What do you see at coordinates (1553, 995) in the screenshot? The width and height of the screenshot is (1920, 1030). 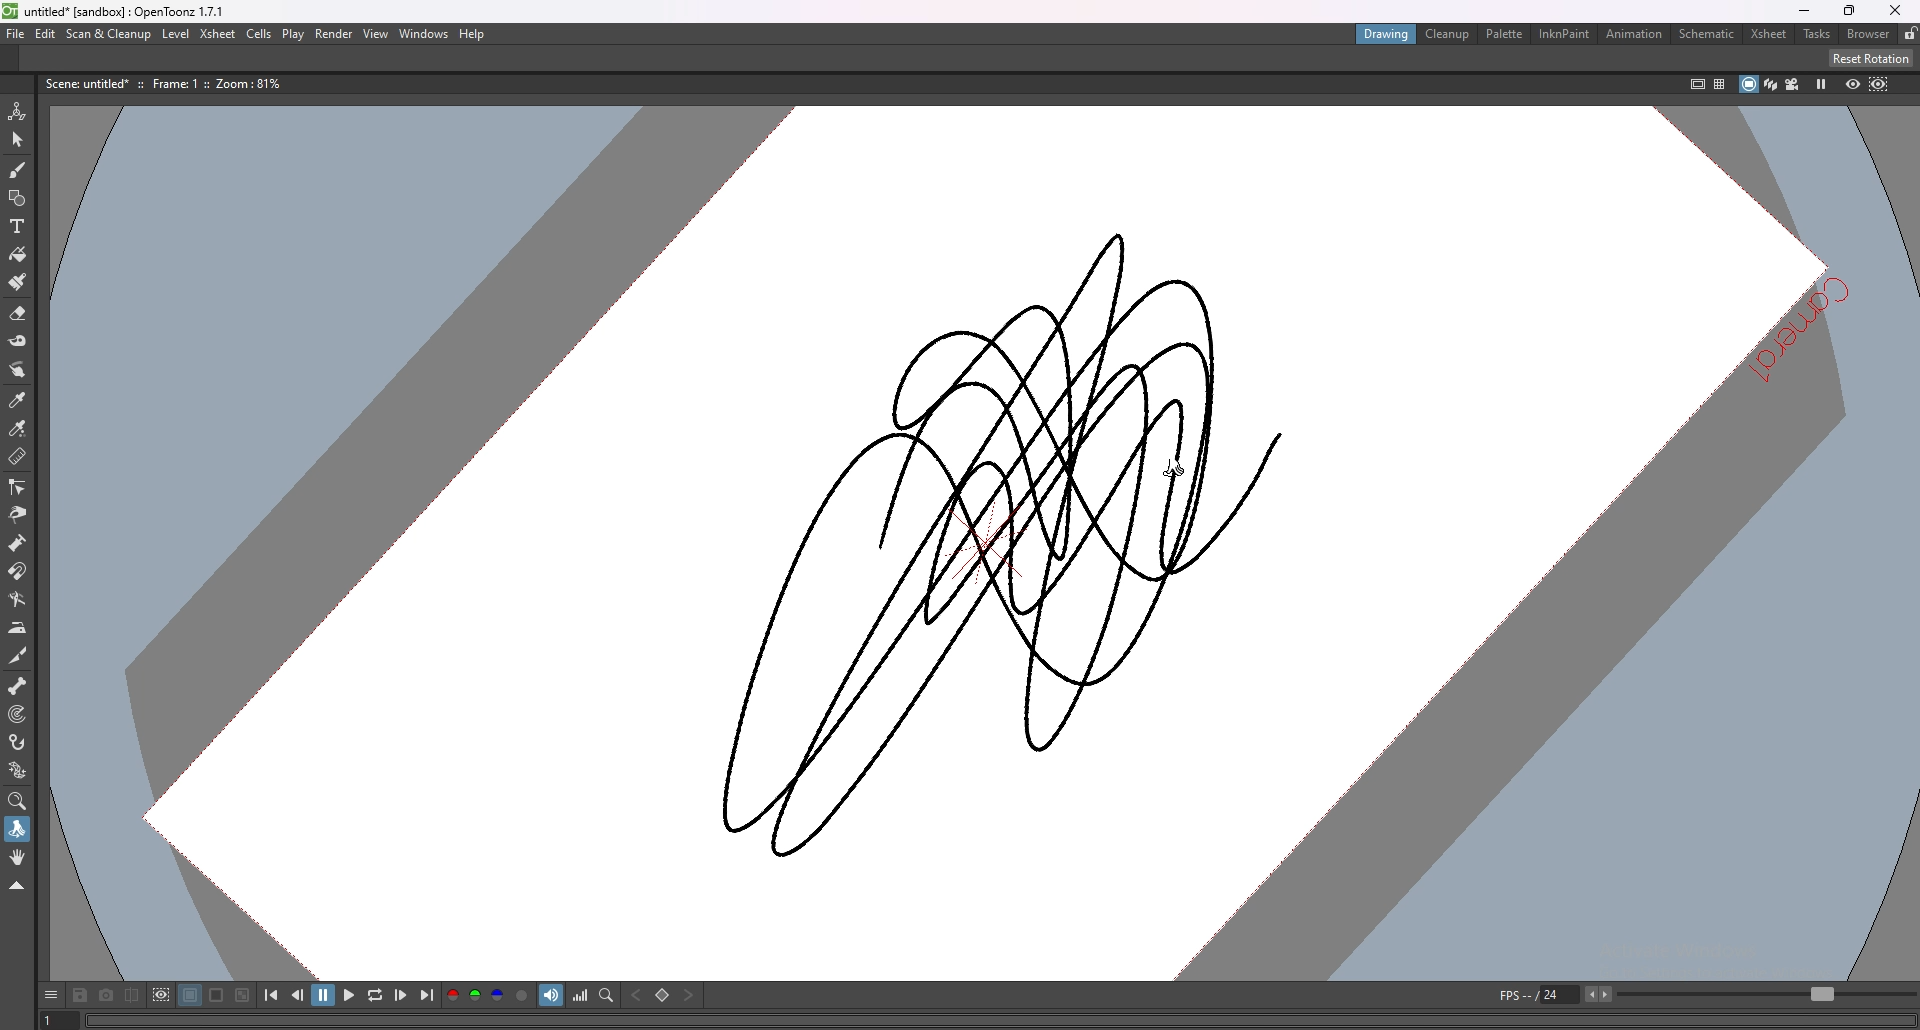 I see `fps` at bounding box center [1553, 995].